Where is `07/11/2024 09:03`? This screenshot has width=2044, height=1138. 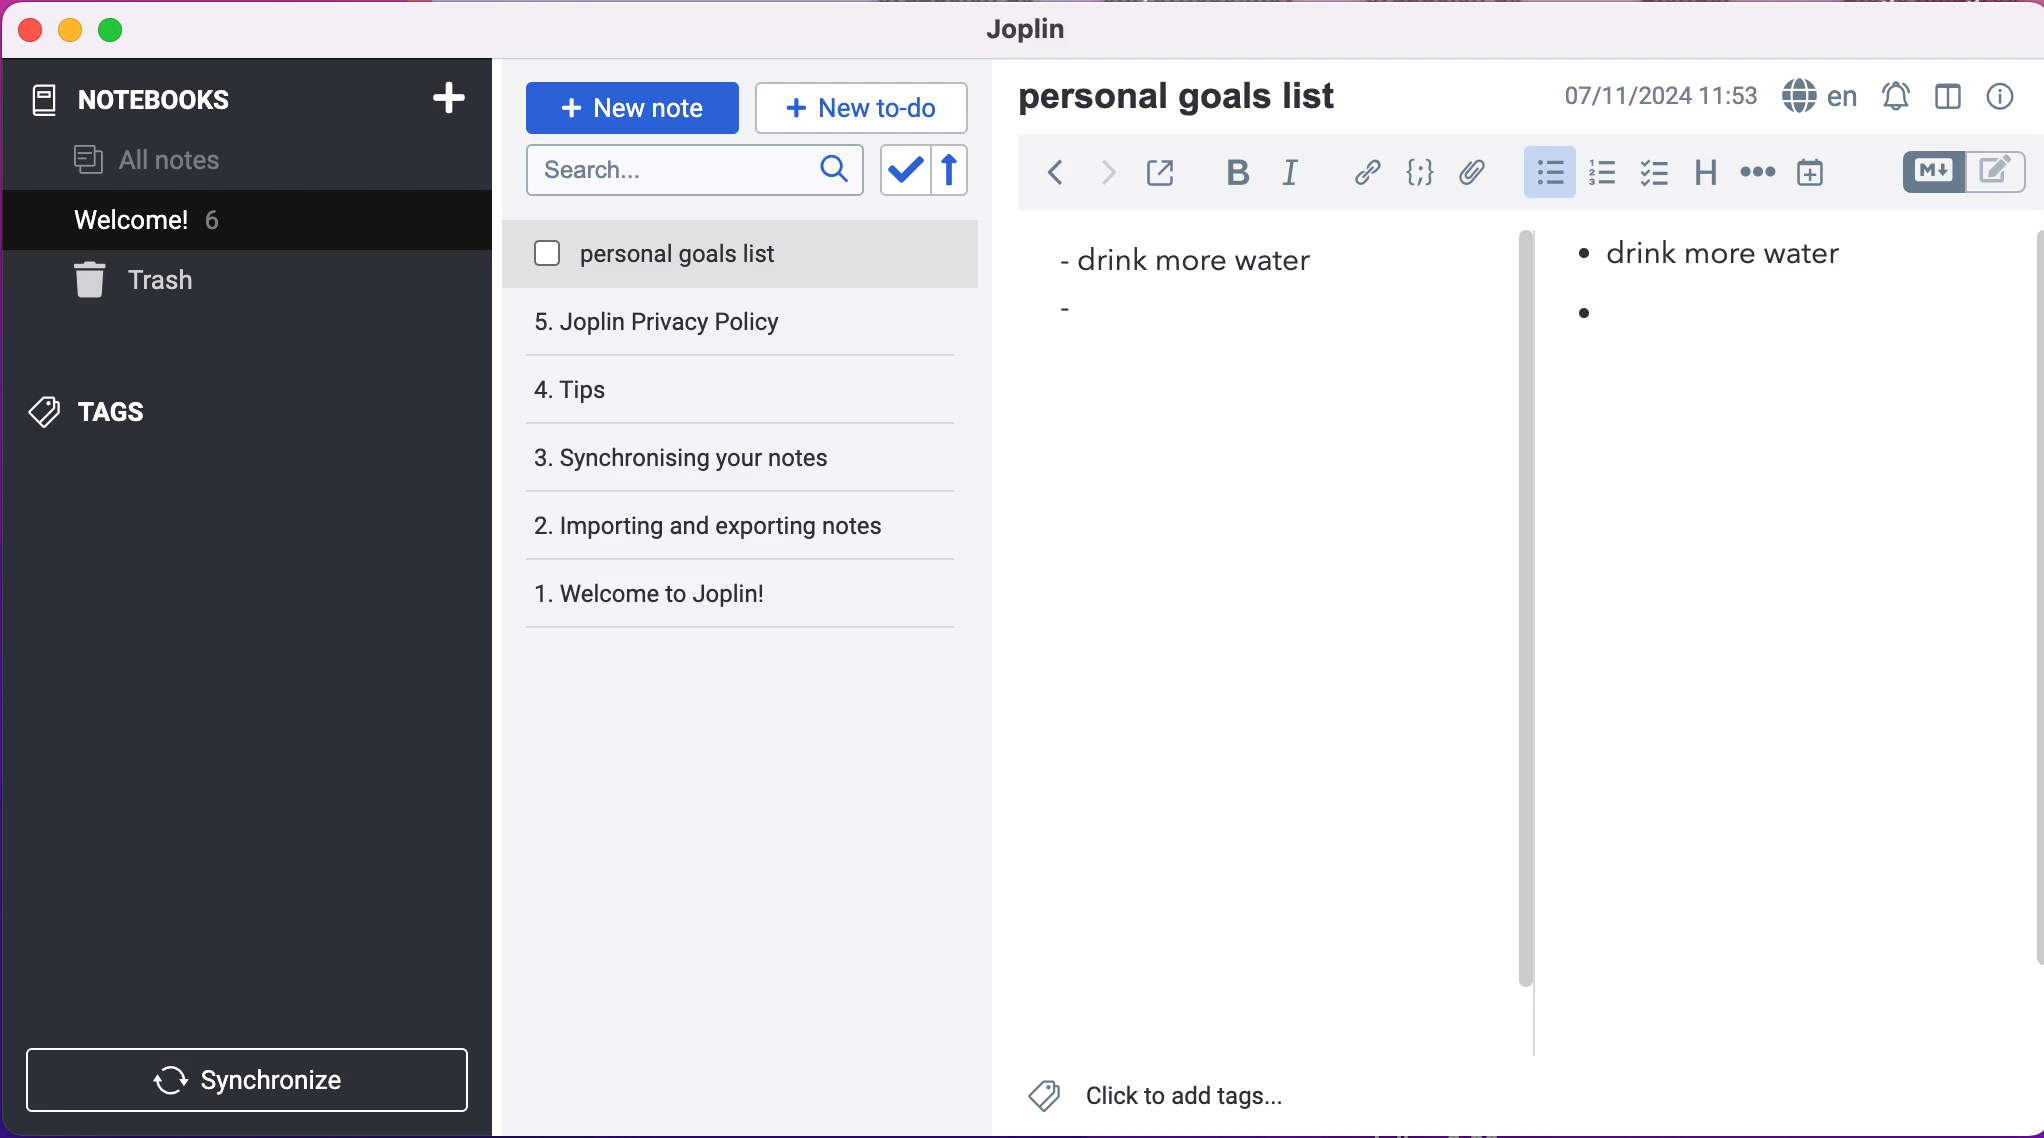 07/11/2024 09:03 is located at coordinates (1658, 93).